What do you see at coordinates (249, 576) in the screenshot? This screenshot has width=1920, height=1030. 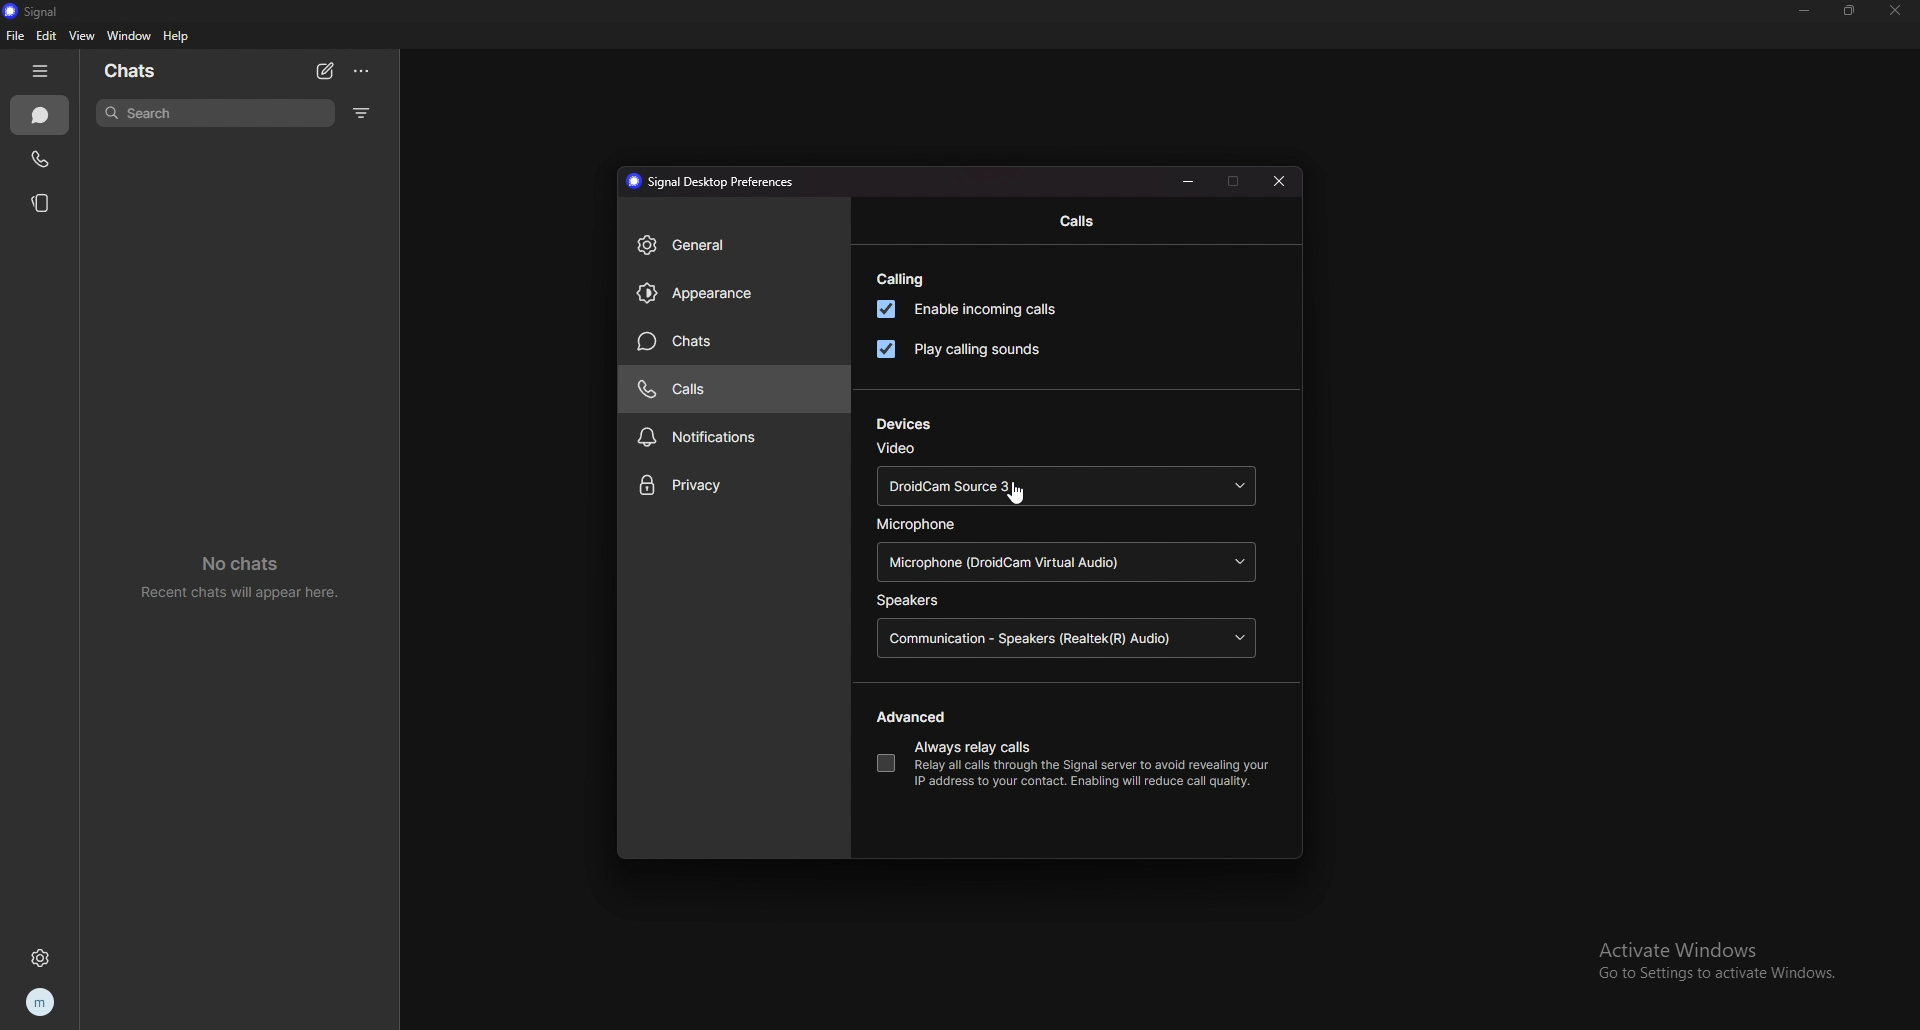 I see `no chats` at bounding box center [249, 576].